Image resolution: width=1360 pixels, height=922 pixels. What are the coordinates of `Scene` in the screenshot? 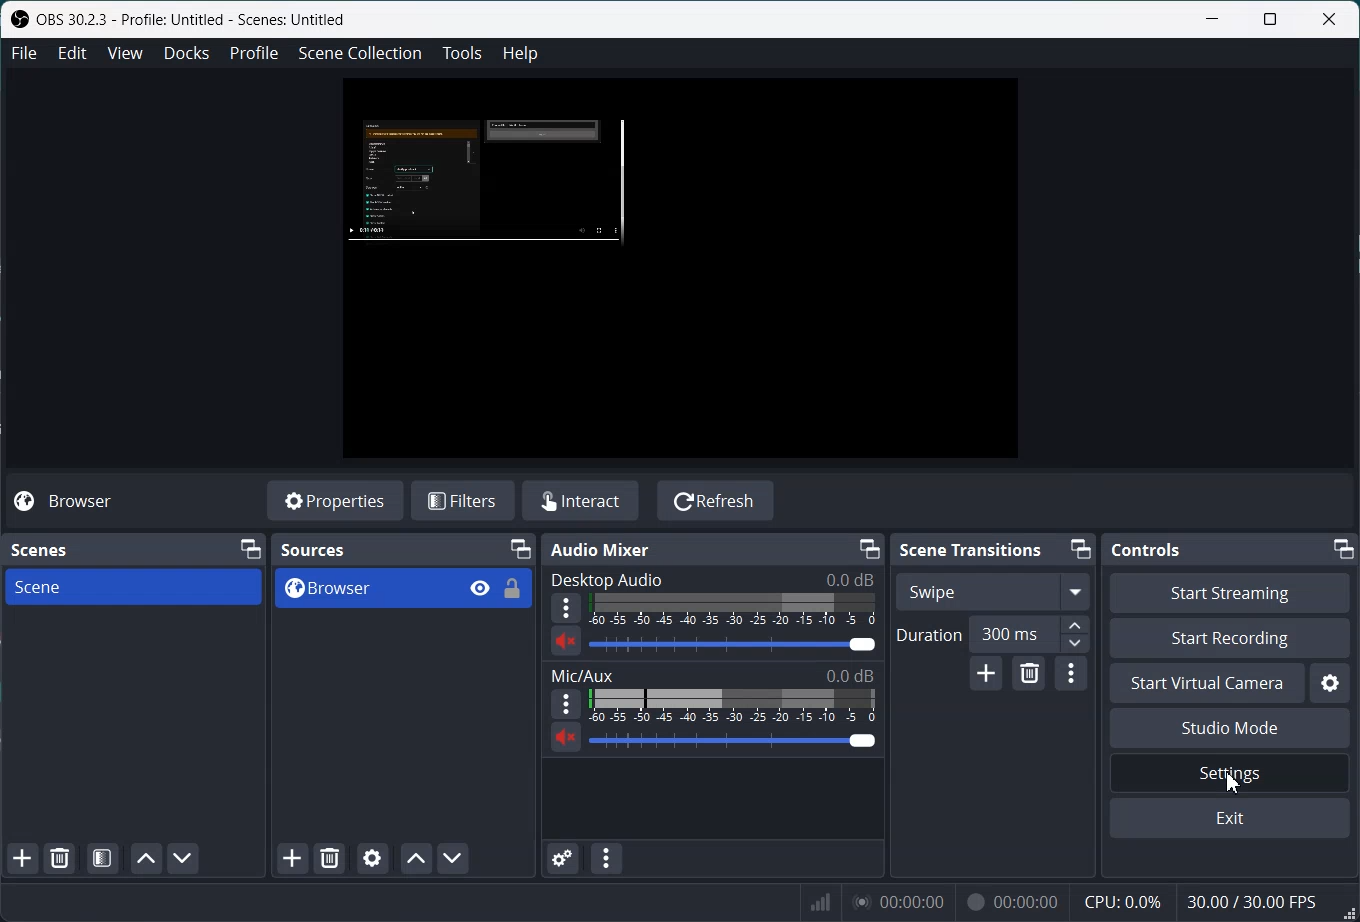 It's located at (134, 588).